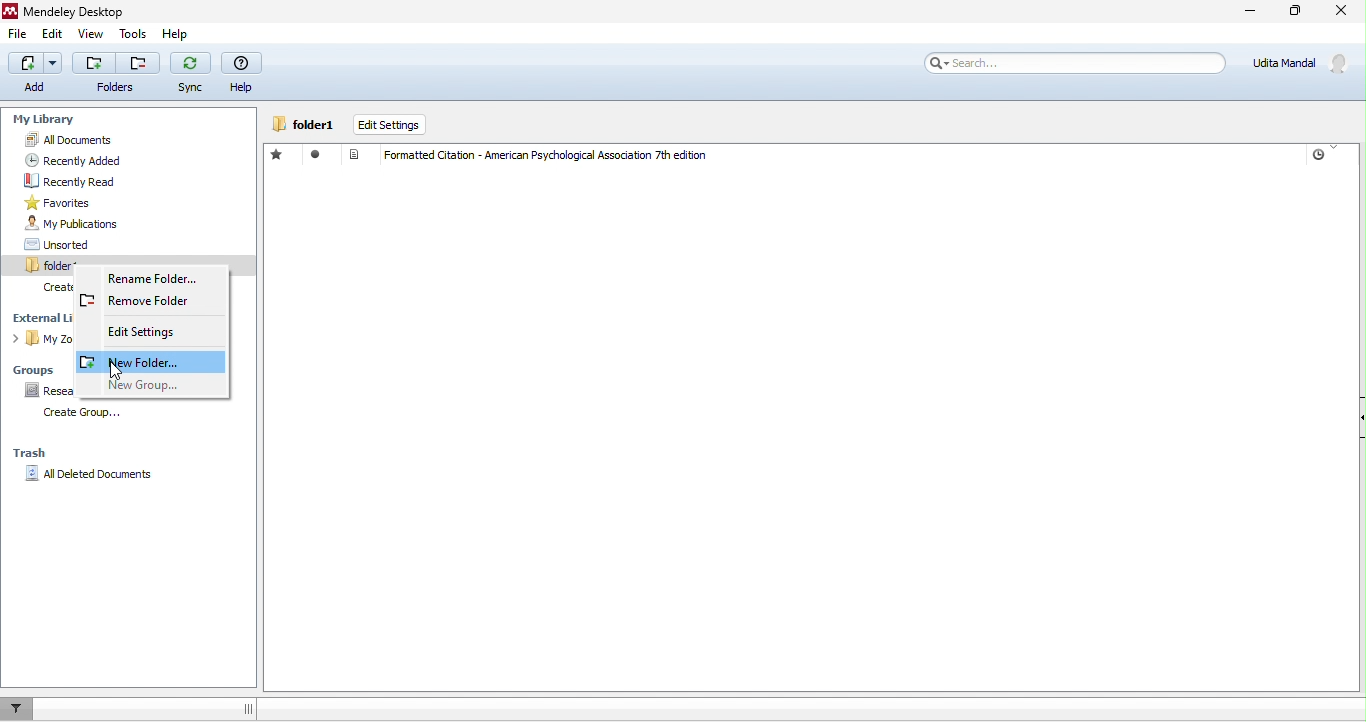  What do you see at coordinates (1072, 63) in the screenshot?
I see `search` at bounding box center [1072, 63].